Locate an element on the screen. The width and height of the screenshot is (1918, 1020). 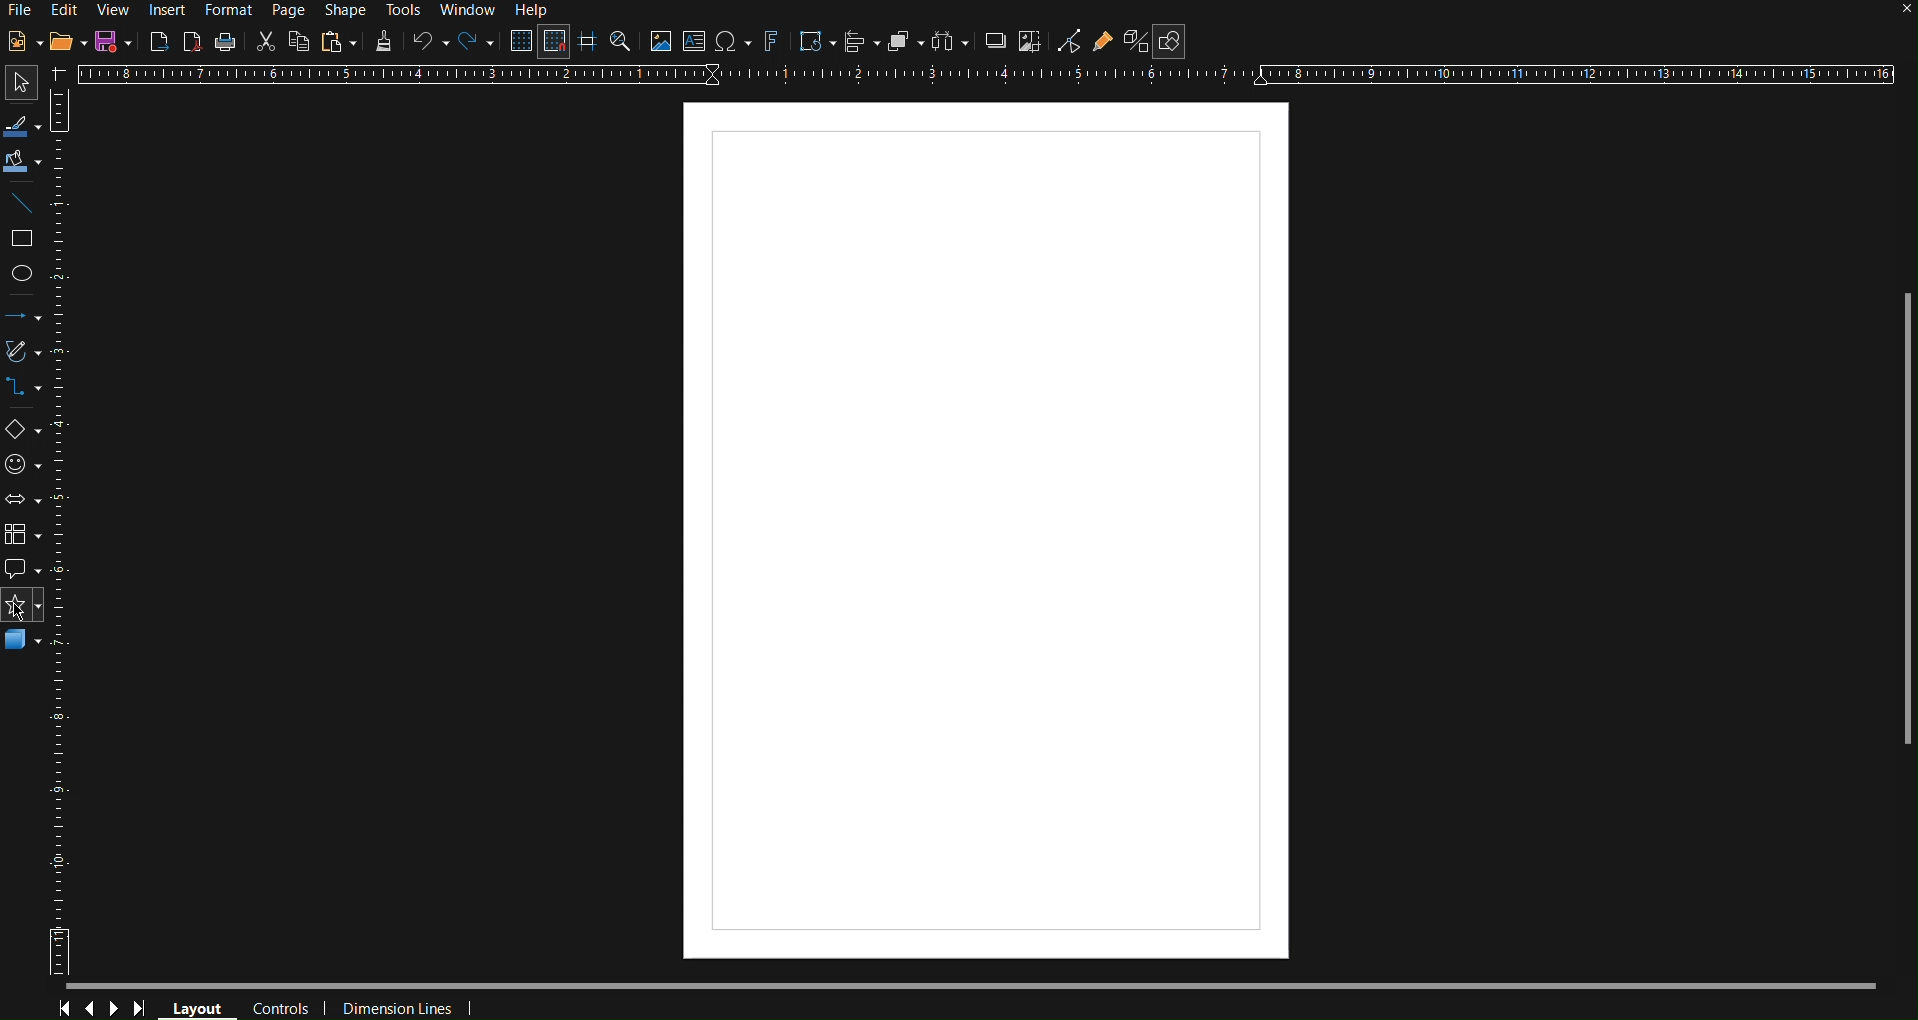
Basic Shapes is located at coordinates (24, 432).